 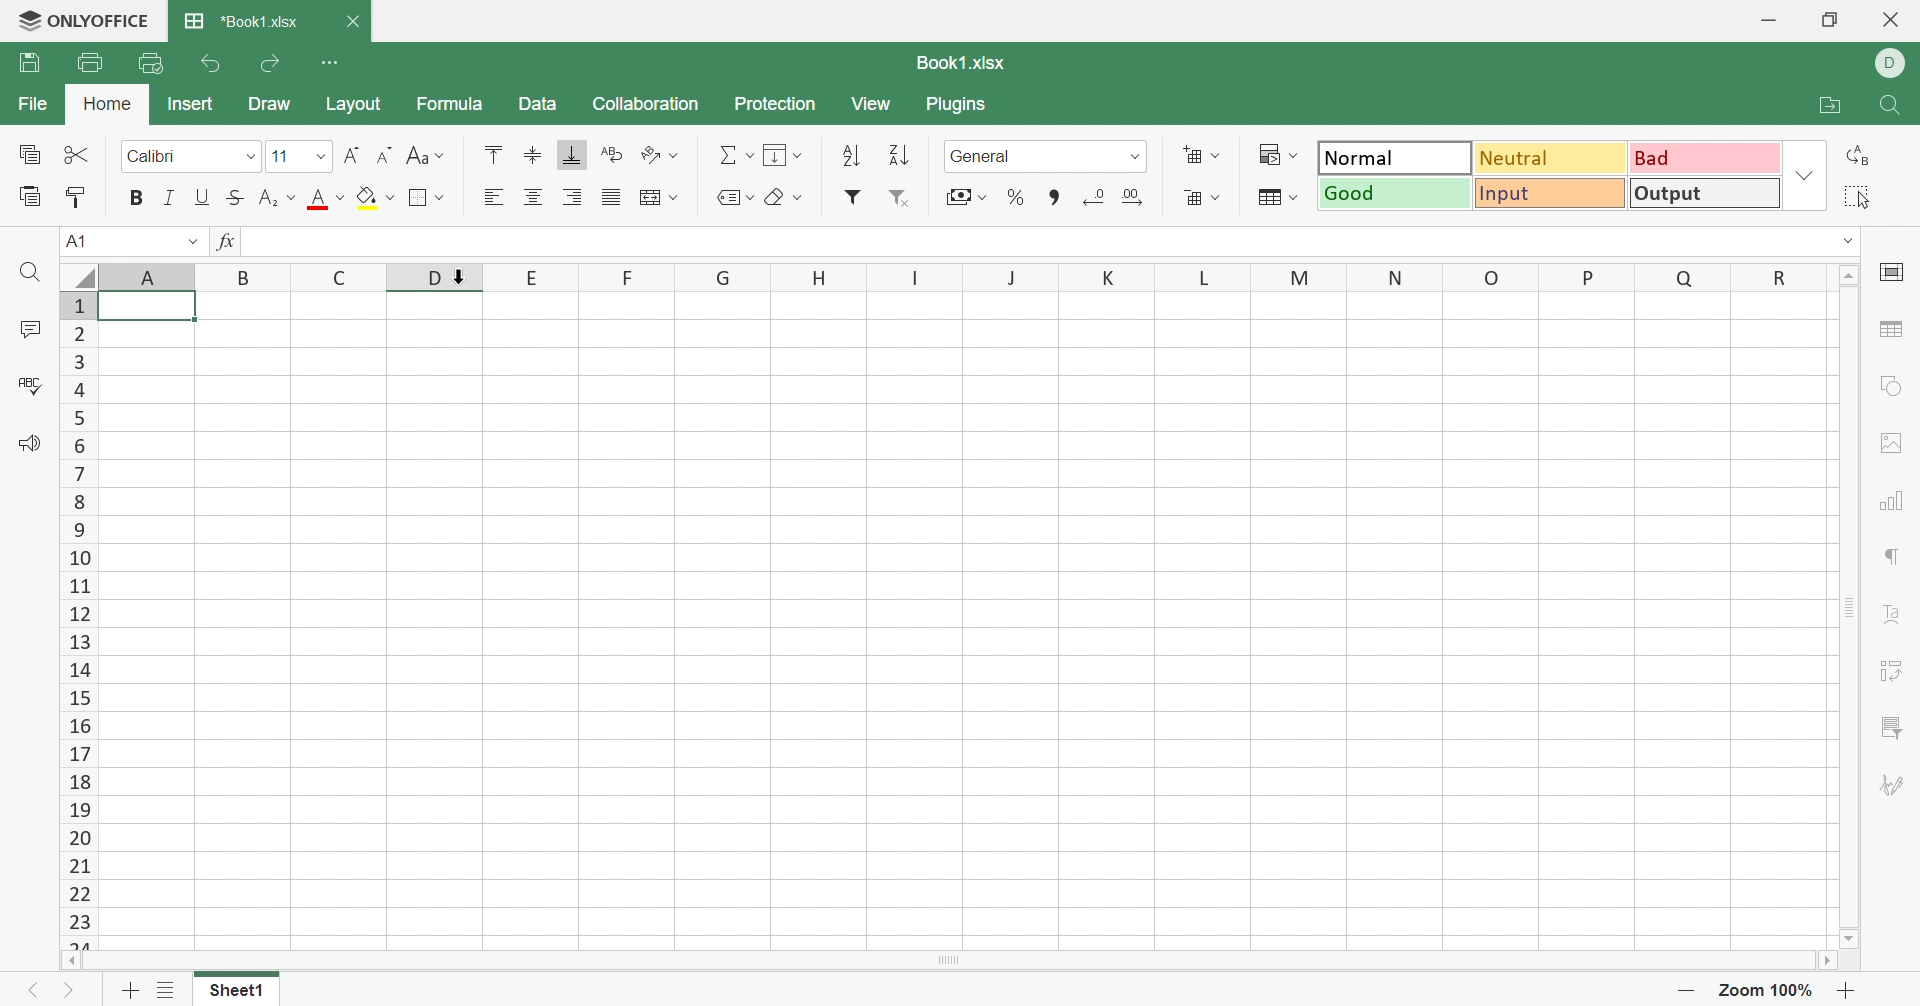 What do you see at coordinates (273, 62) in the screenshot?
I see `Redo` at bounding box center [273, 62].